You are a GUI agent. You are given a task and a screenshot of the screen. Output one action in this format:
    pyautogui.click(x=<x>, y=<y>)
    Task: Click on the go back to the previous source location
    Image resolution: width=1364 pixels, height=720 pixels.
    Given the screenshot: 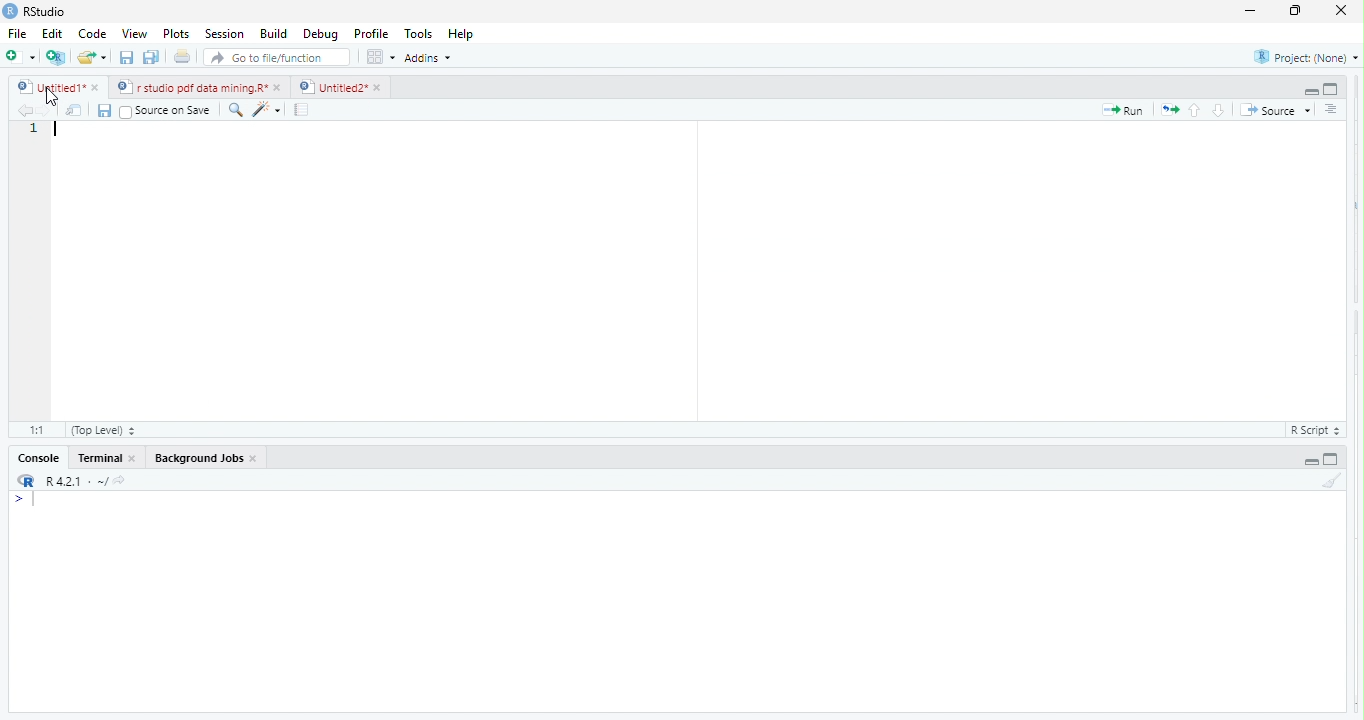 What is the action you would take?
    pyautogui.click(x=25, y=110)
    